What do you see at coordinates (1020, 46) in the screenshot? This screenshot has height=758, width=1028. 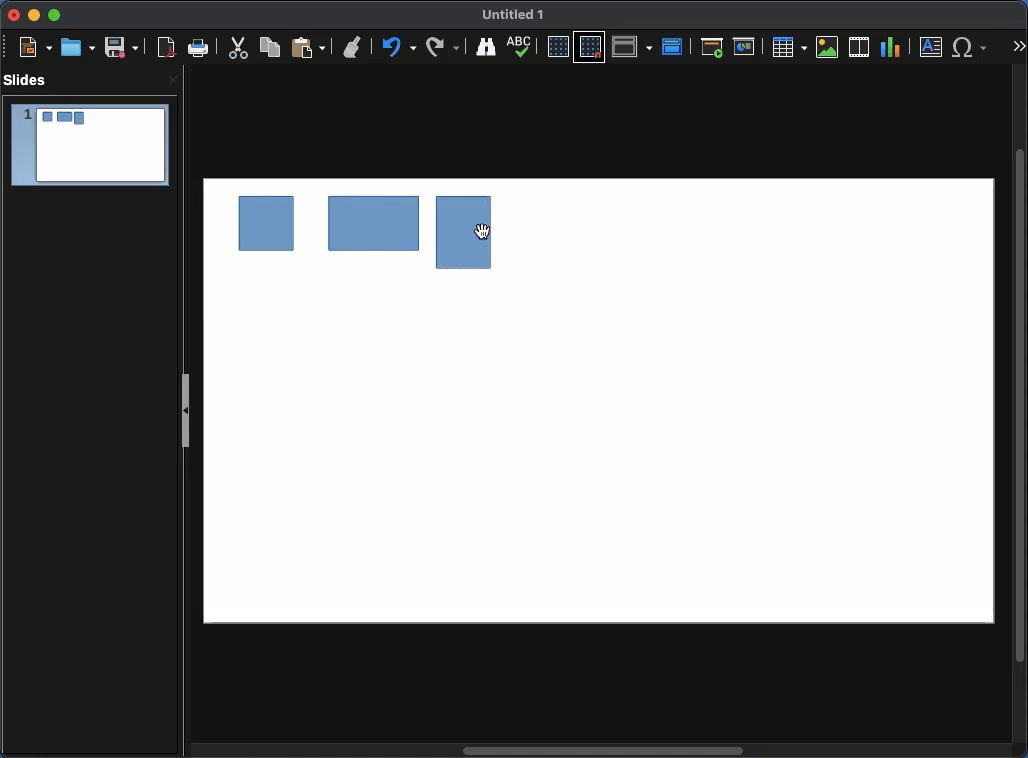 I see `More` at bounding box center [1020, 46].